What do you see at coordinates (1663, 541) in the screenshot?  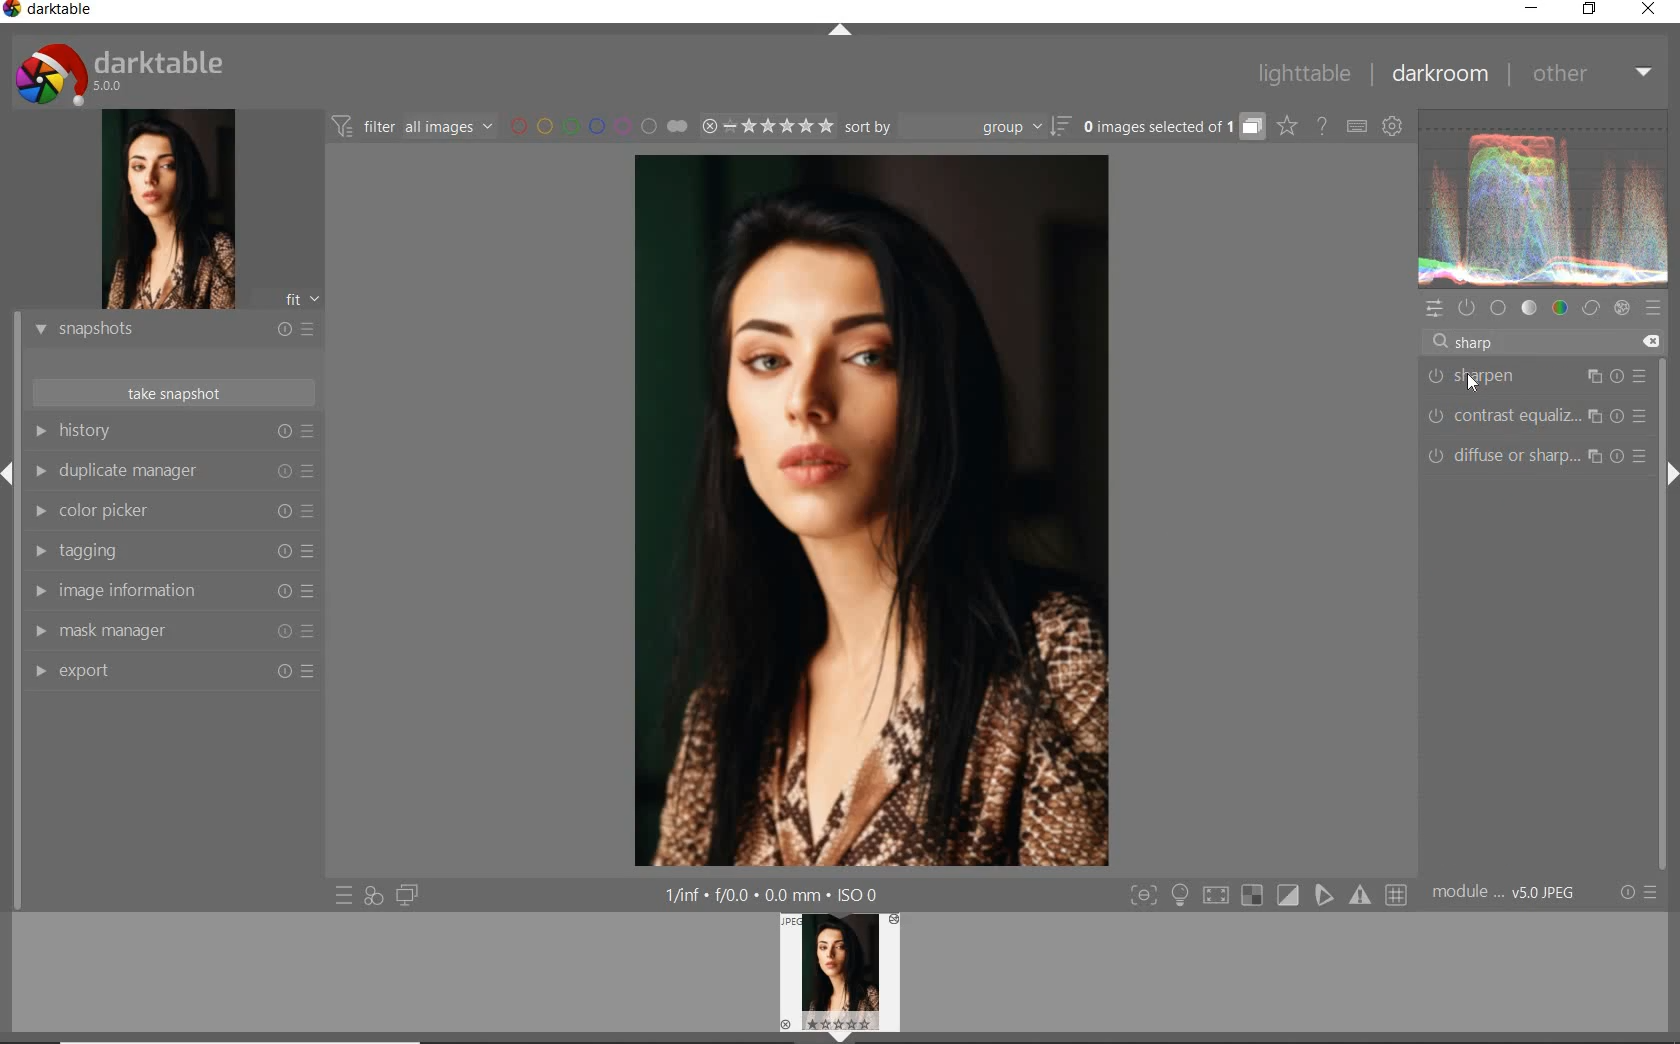 I see `scrollbar` at bounding box center [1663, 541].